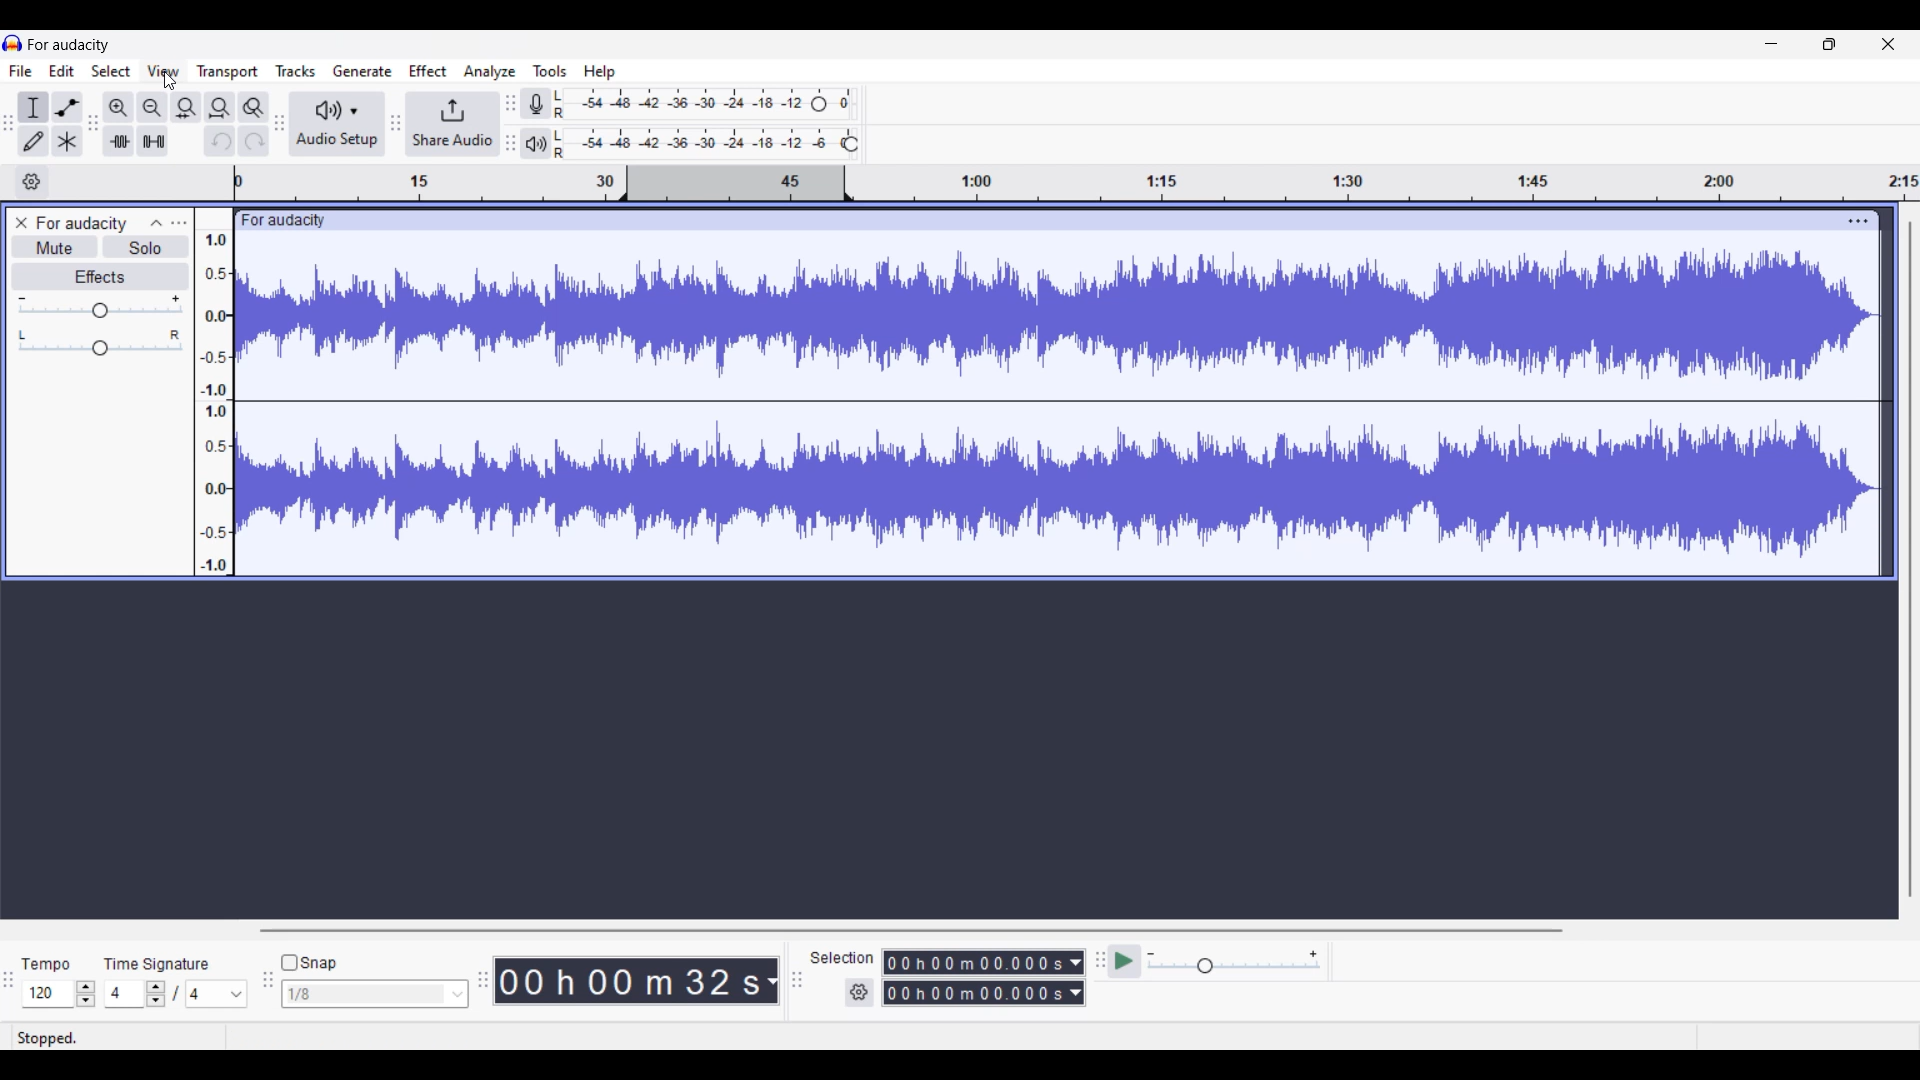 The width and height of the screenshot is (1920, 1080). Describe the element at coordinates (13, 43) in the screenshot. I see `Software logo` at that location.